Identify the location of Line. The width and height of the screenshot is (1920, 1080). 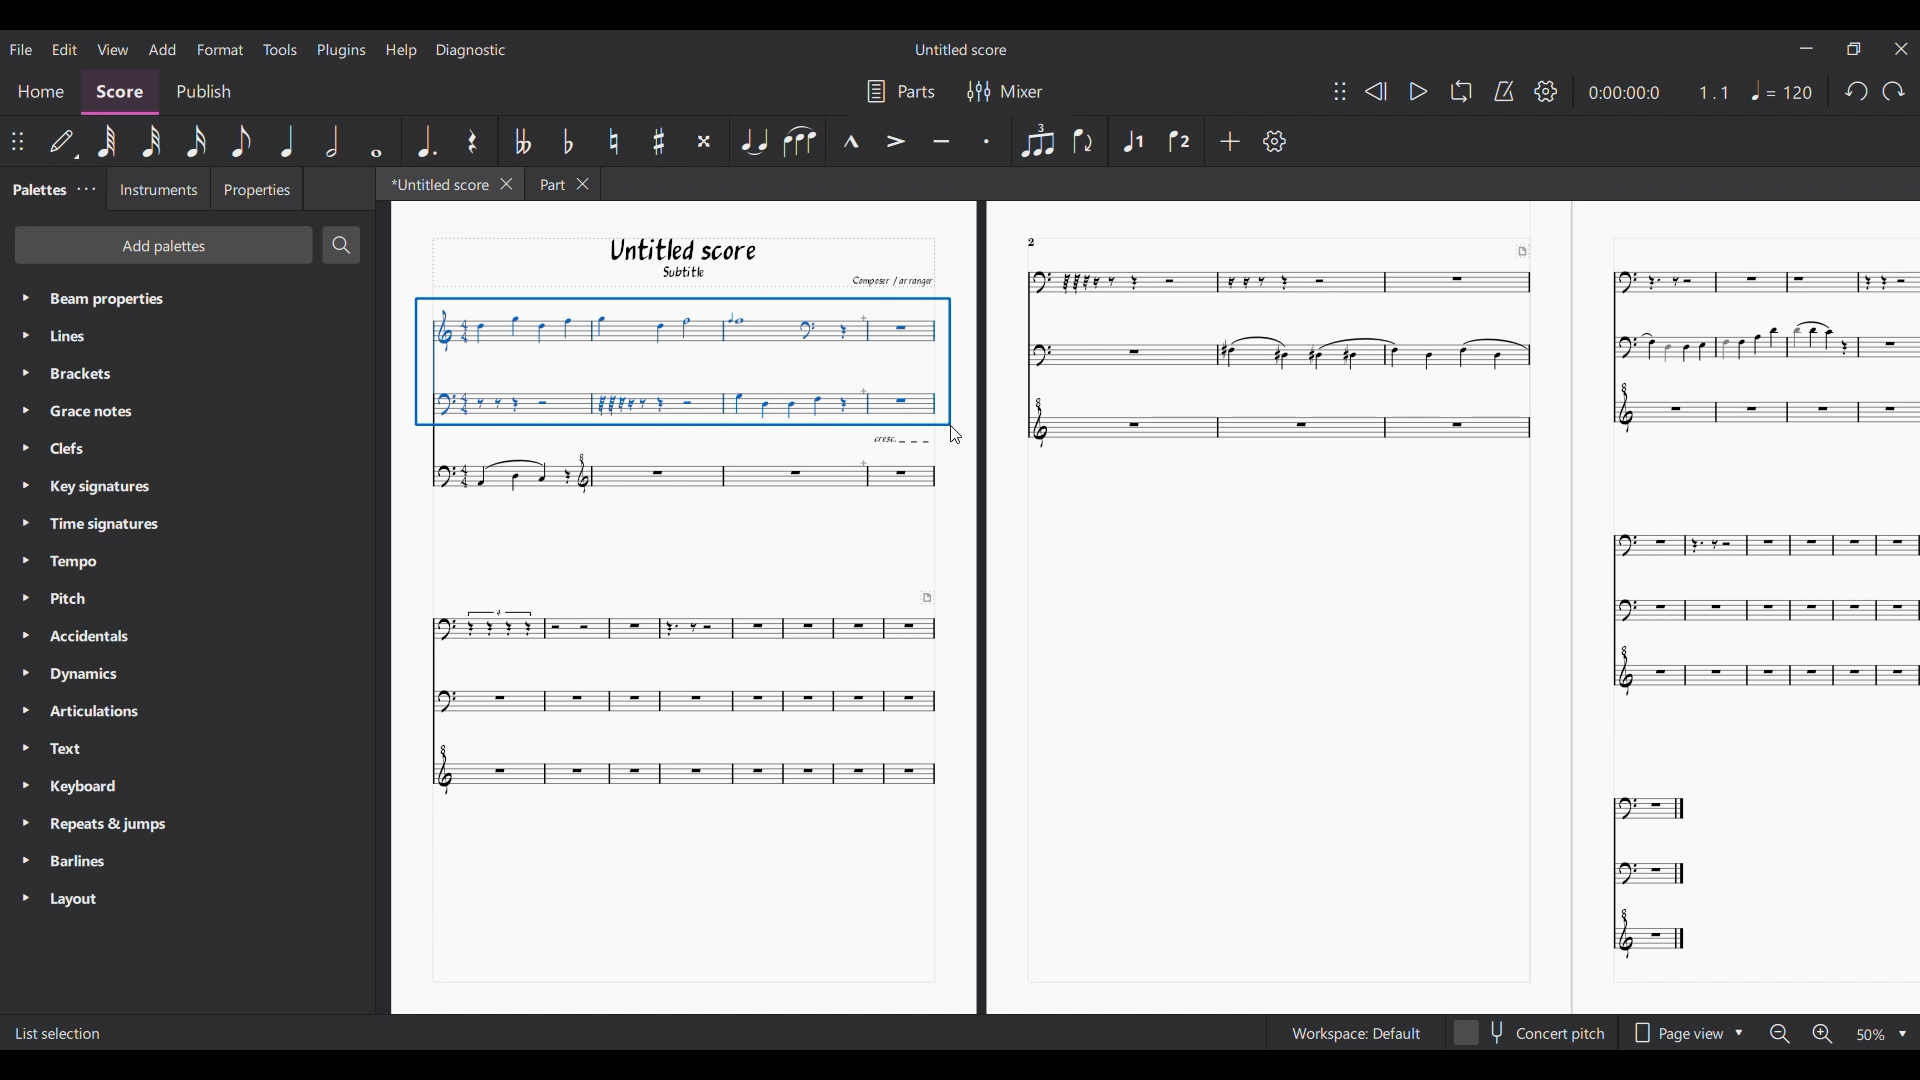
(86, 336).